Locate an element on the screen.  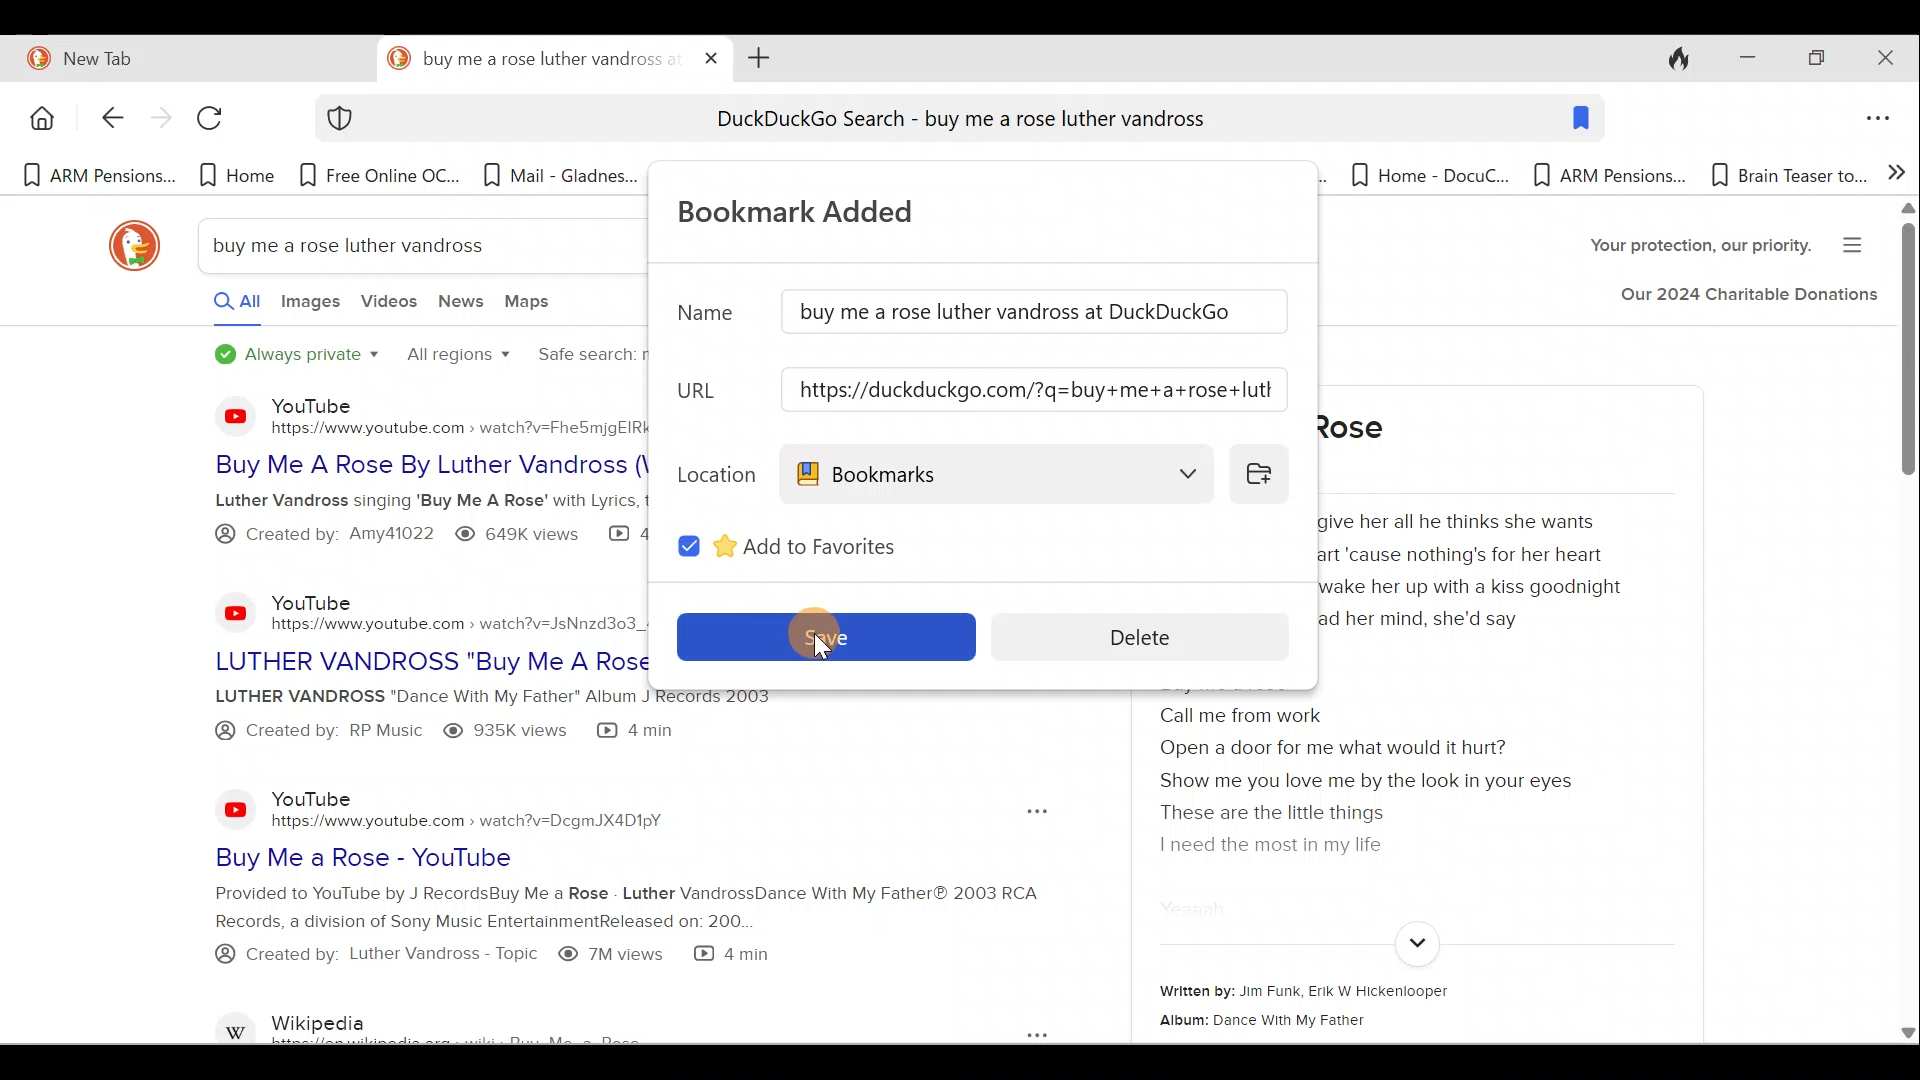
DuckDuckGo logo is located at coordinates (125, 246).